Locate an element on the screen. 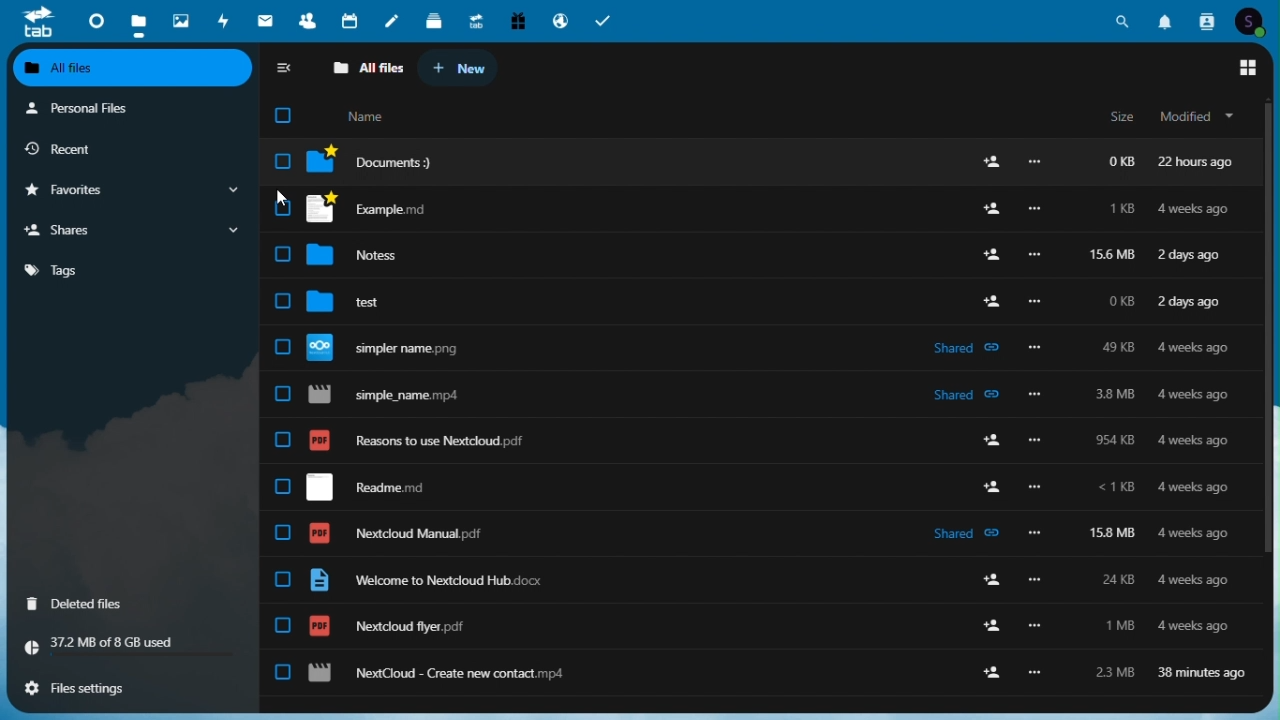 The image size is (1280, 720). more options is located at coordinates (1035, 532).